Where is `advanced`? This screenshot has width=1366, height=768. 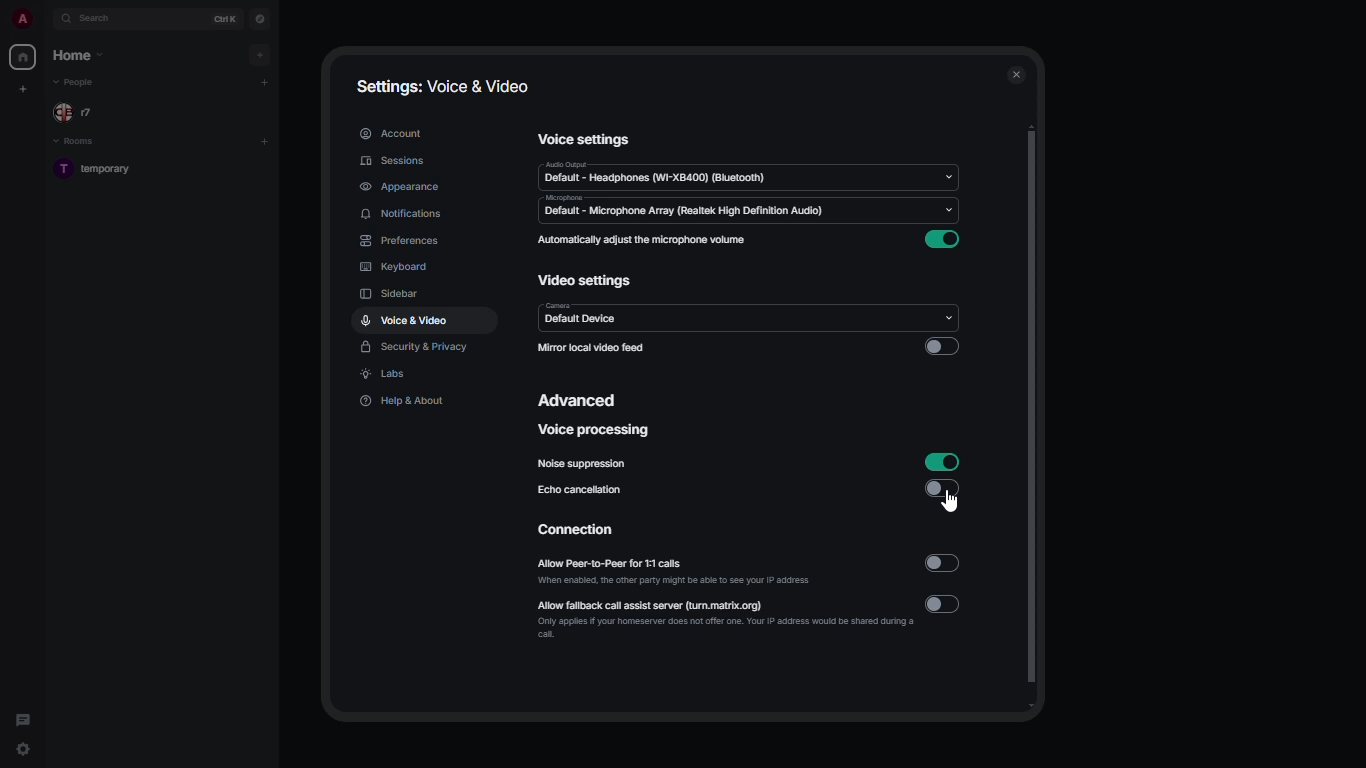
advanced is located at coordinates (581, 402).